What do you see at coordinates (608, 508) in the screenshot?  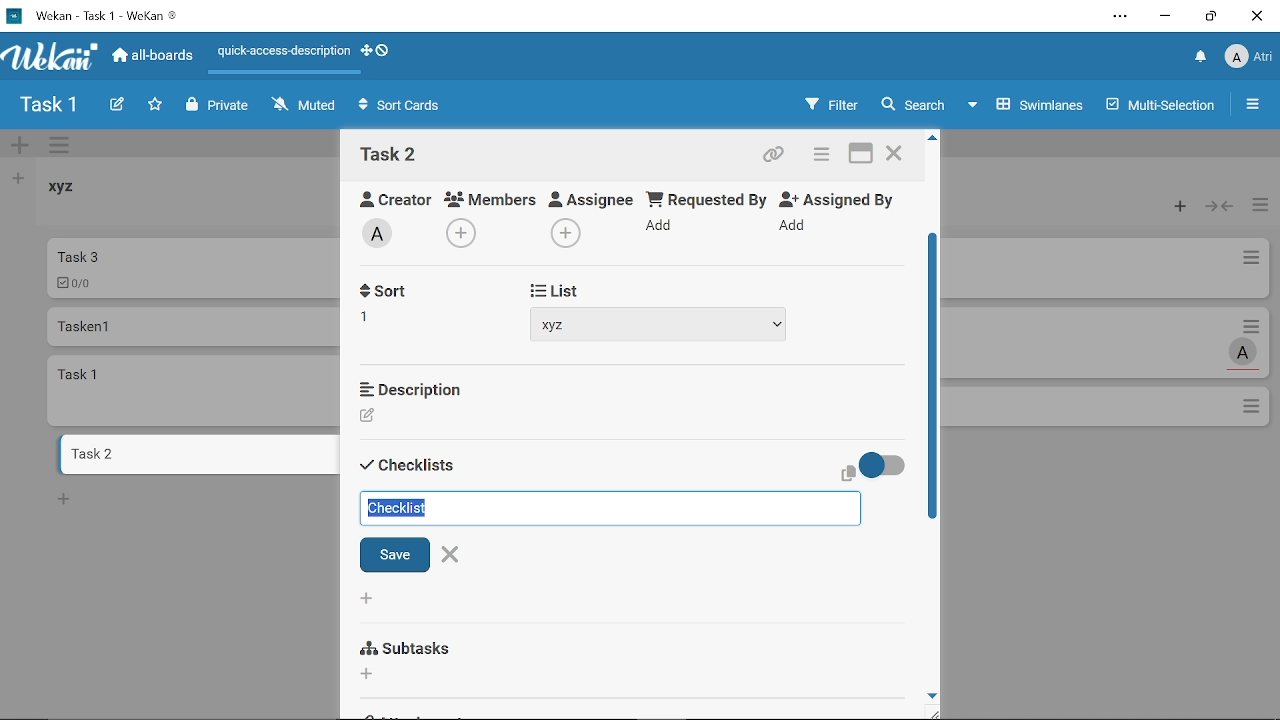 I see `Add checklist name` at bounding box center [608, 508].